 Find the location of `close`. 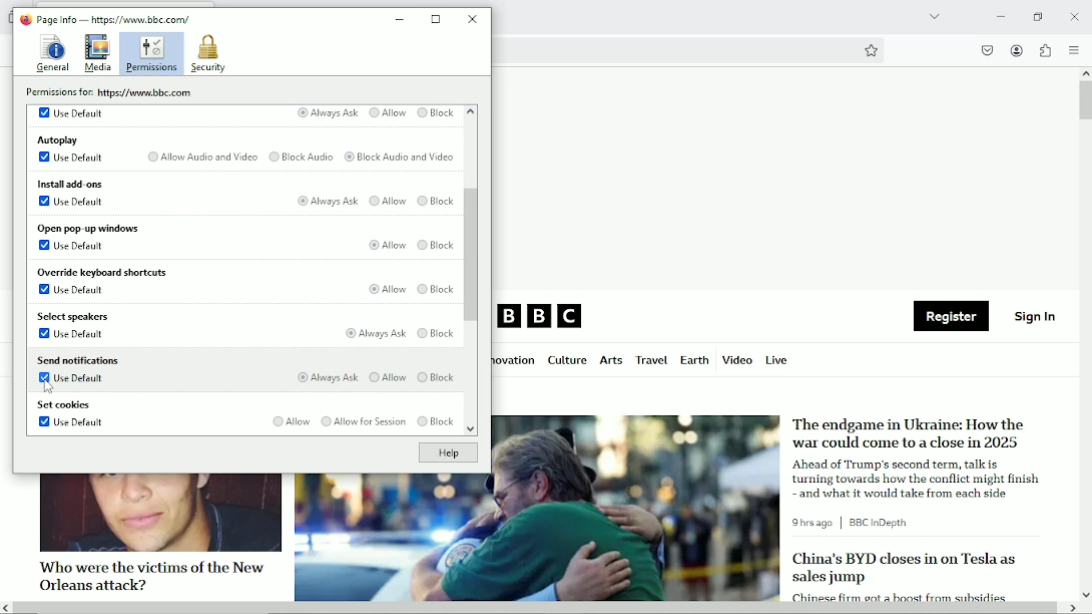

close is located at coordinates (1074, 15).